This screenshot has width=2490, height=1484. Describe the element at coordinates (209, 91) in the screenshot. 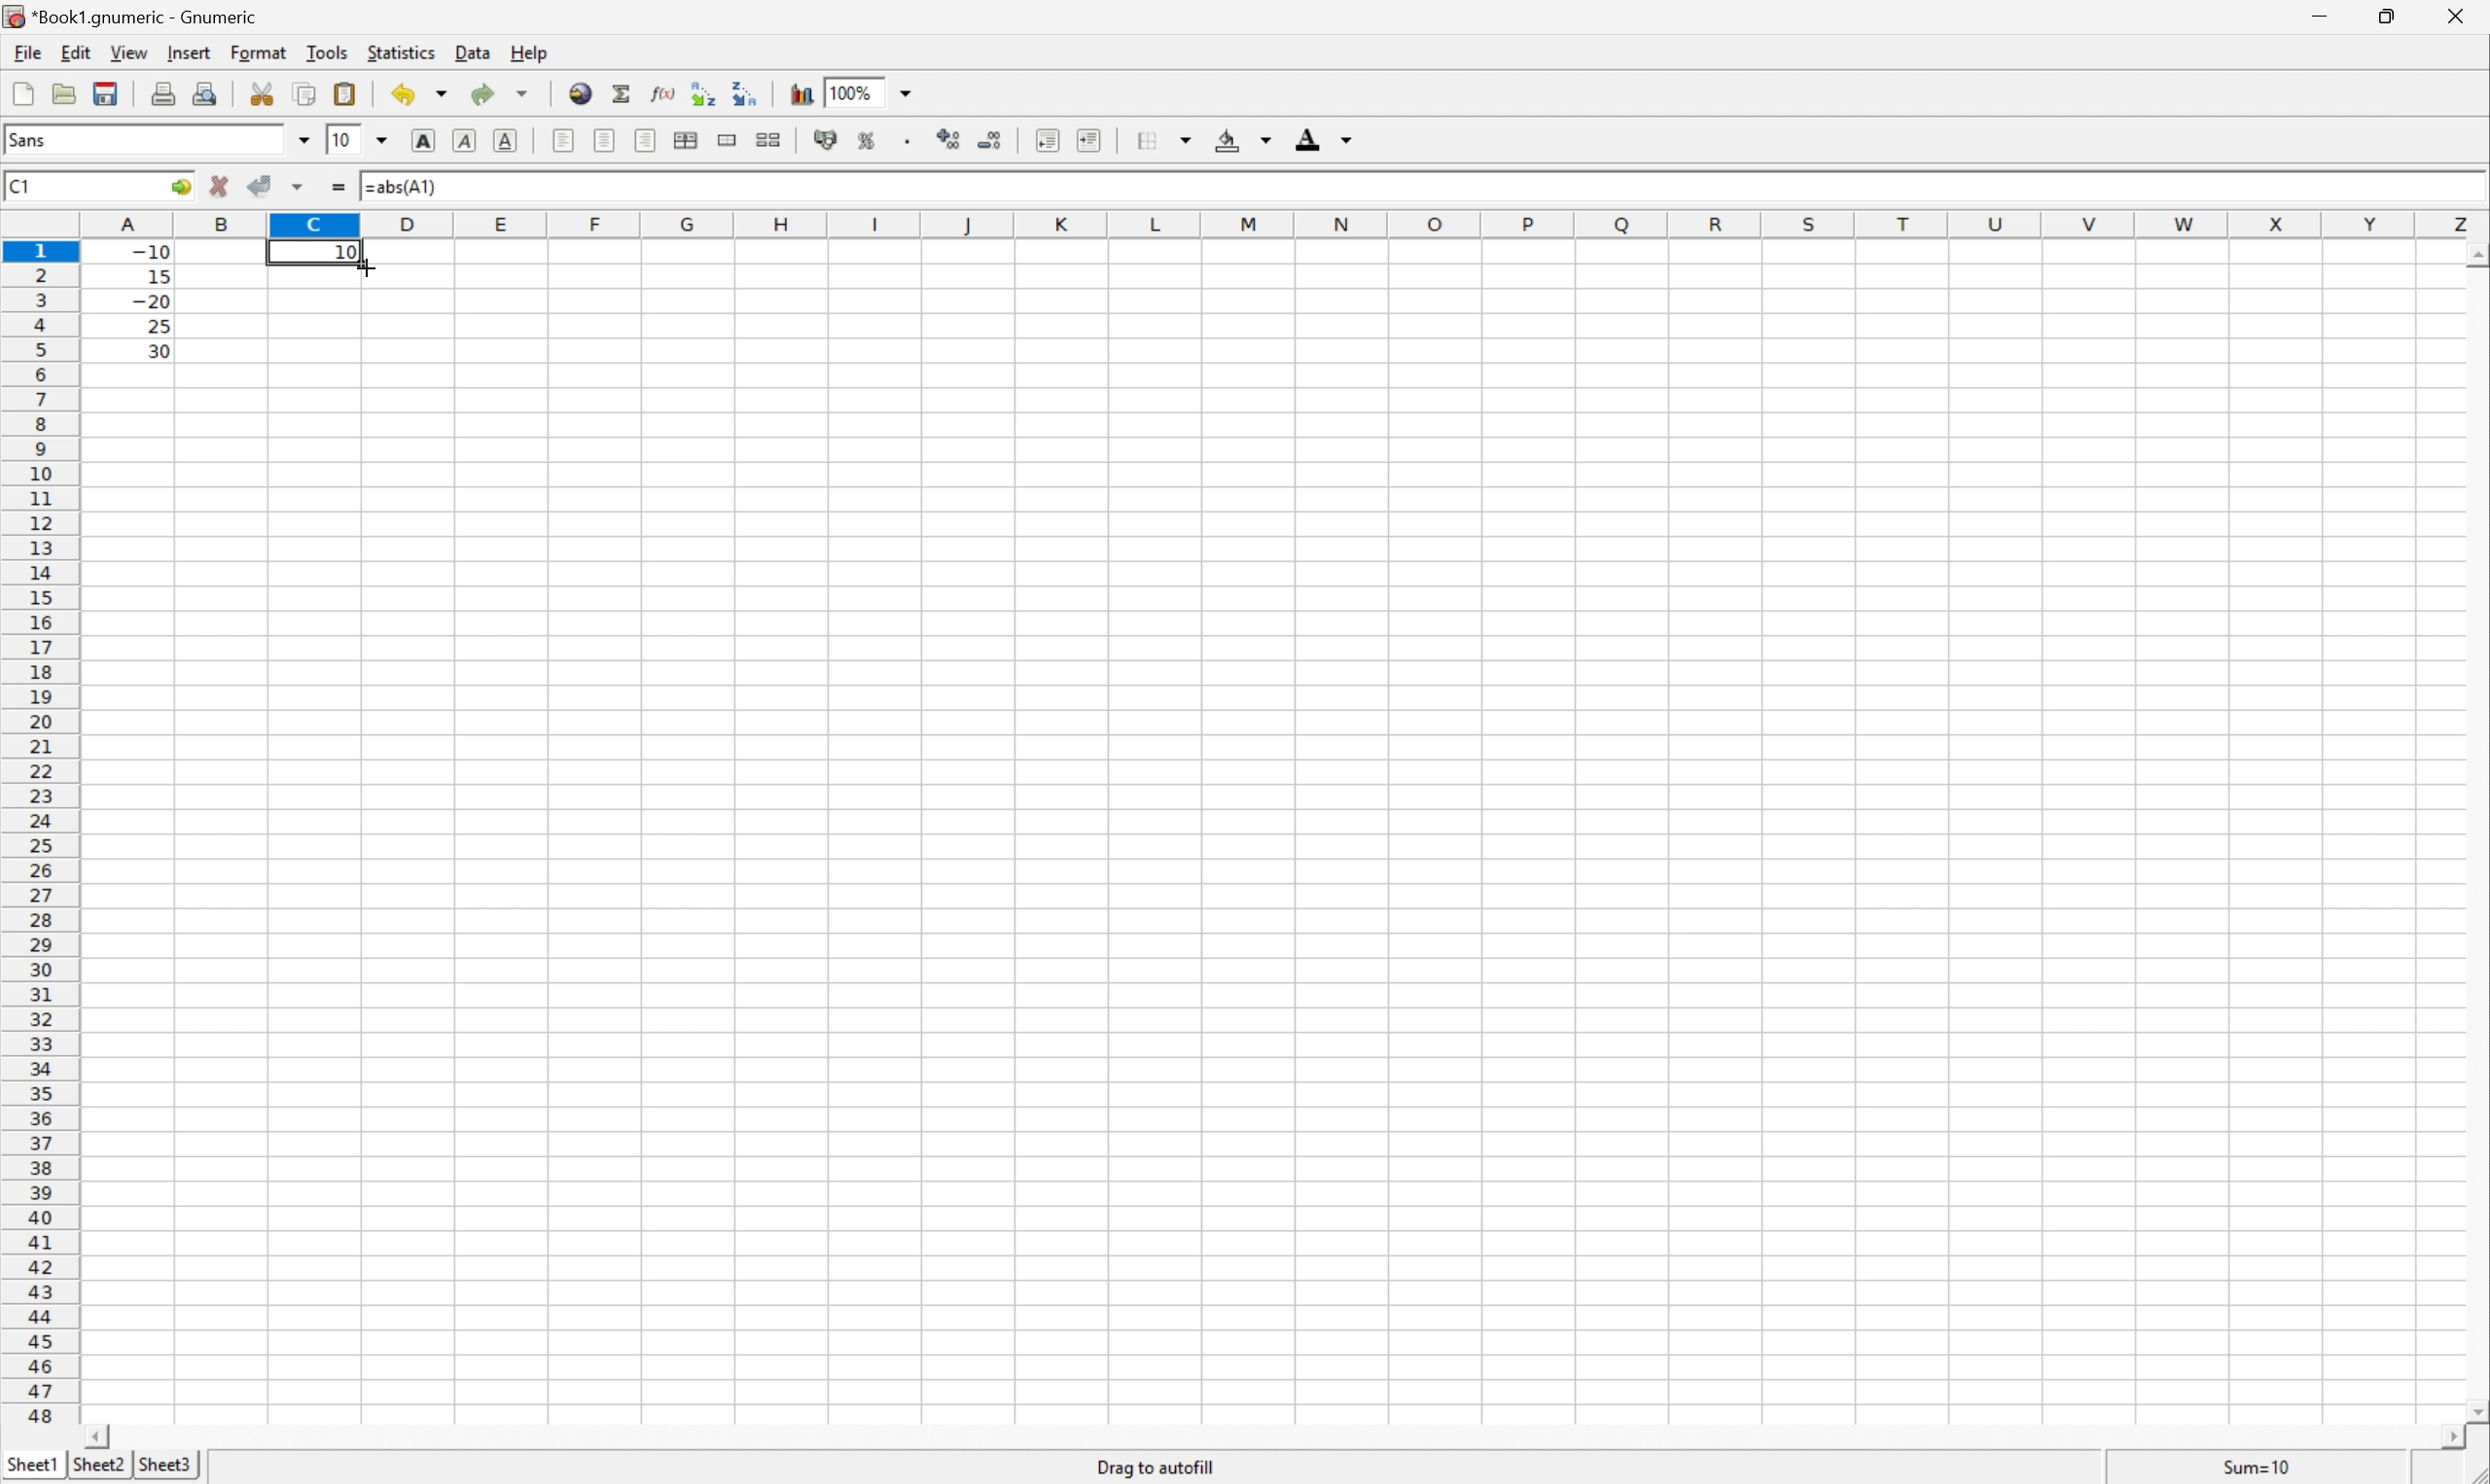

I see `Print preview` at that location.